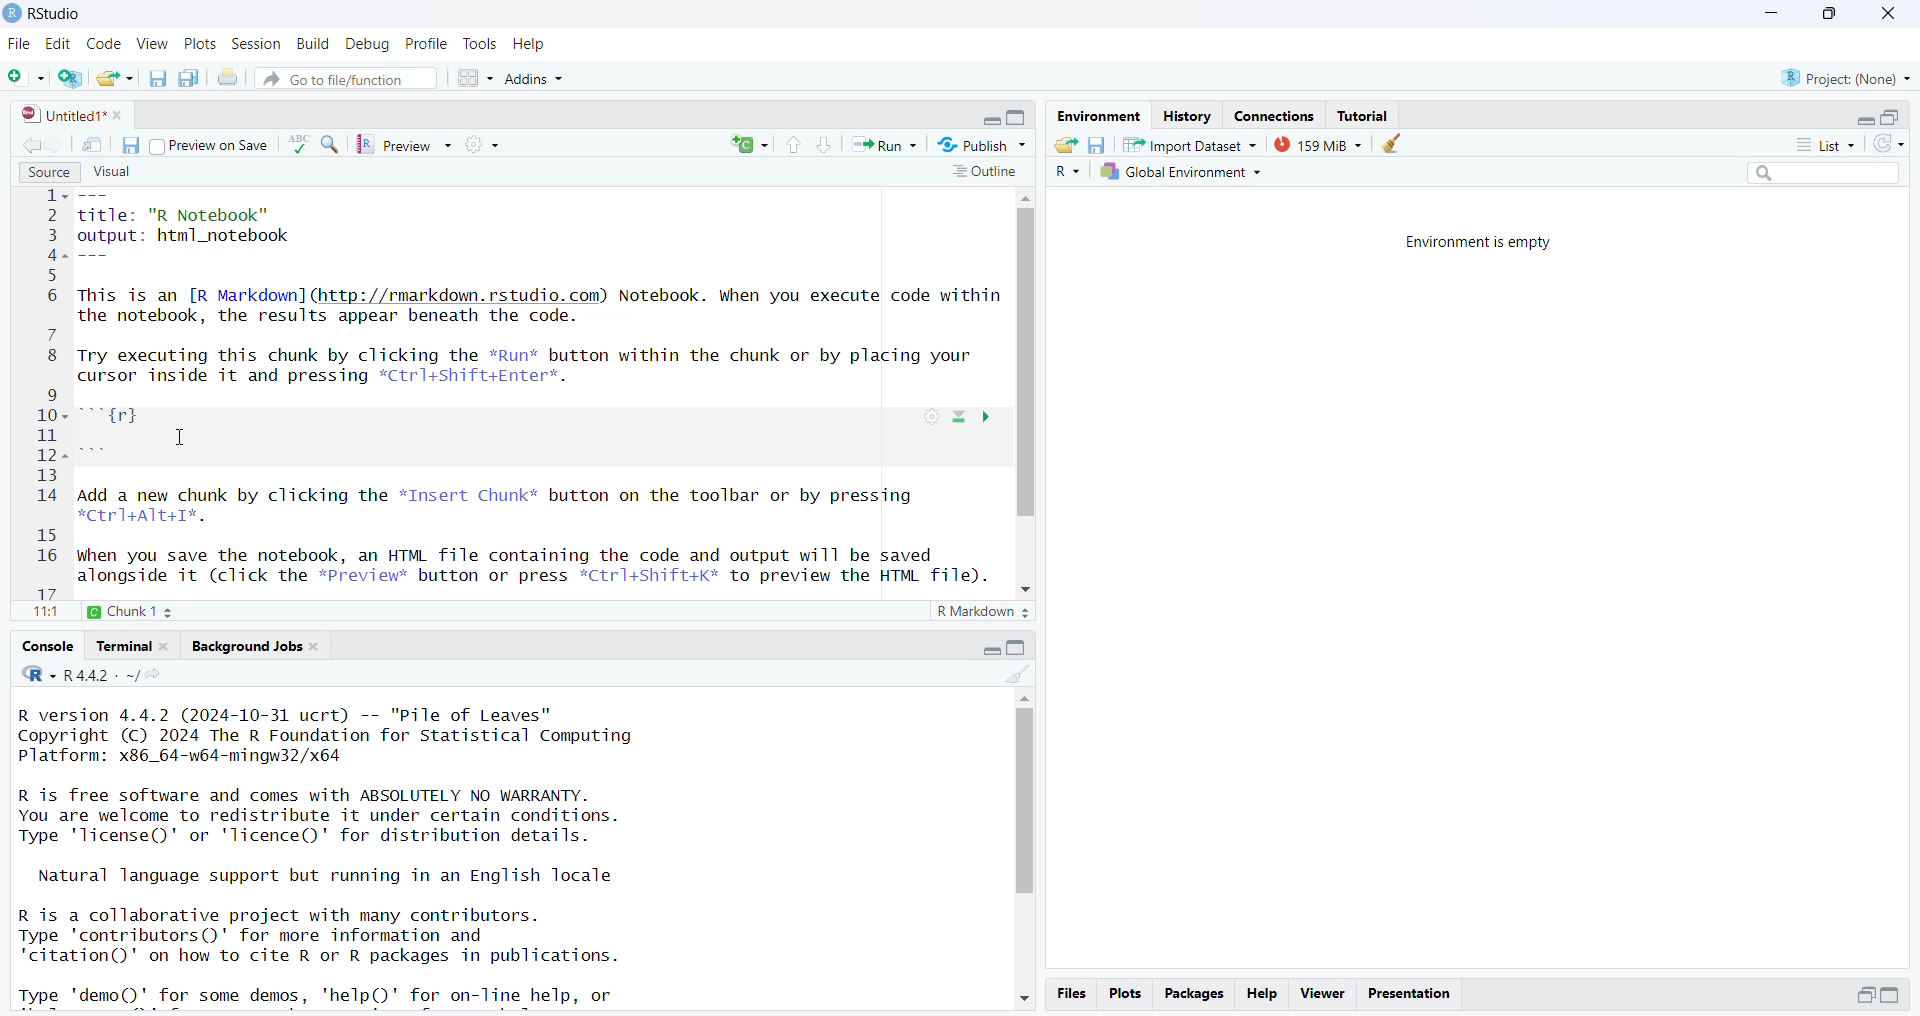 The height and width of the screenshot is (1016, 1920). Describe the element at coordinates (21, 45) in the screenshot. I see `file` at that location.